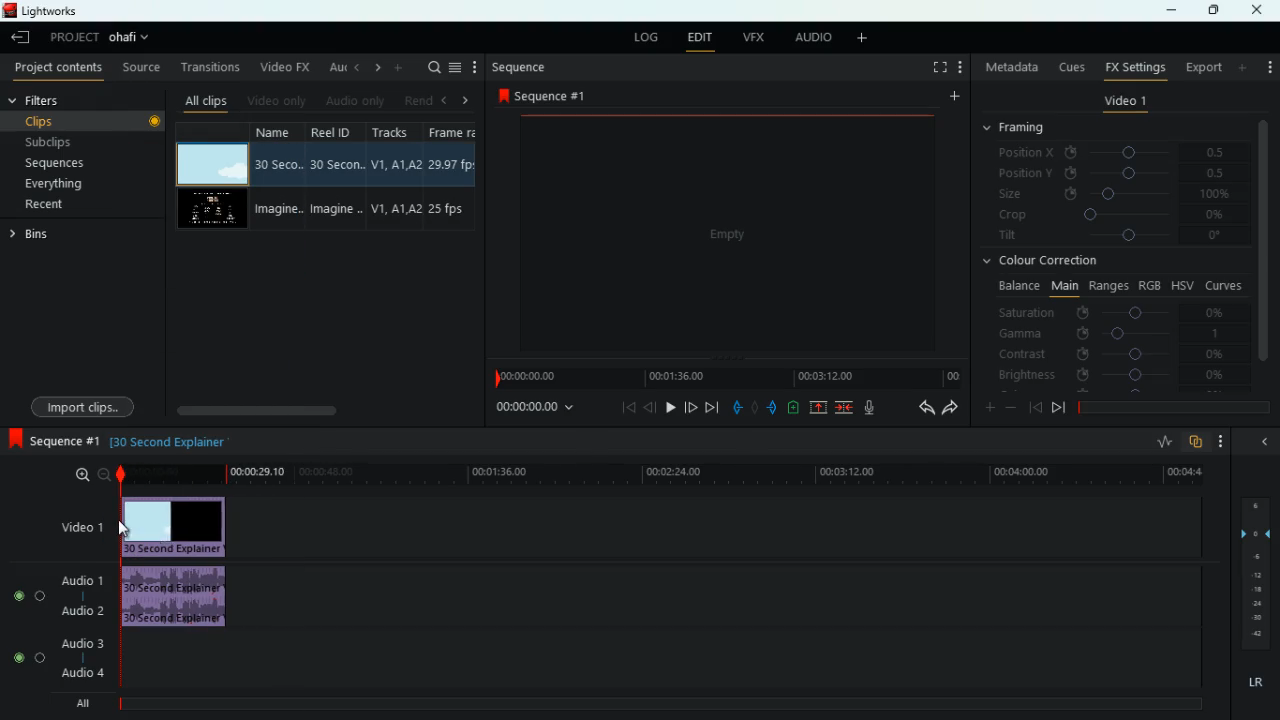  Describe the element at coordinates (430, 68) in the screenshot. I see `search` at that location.